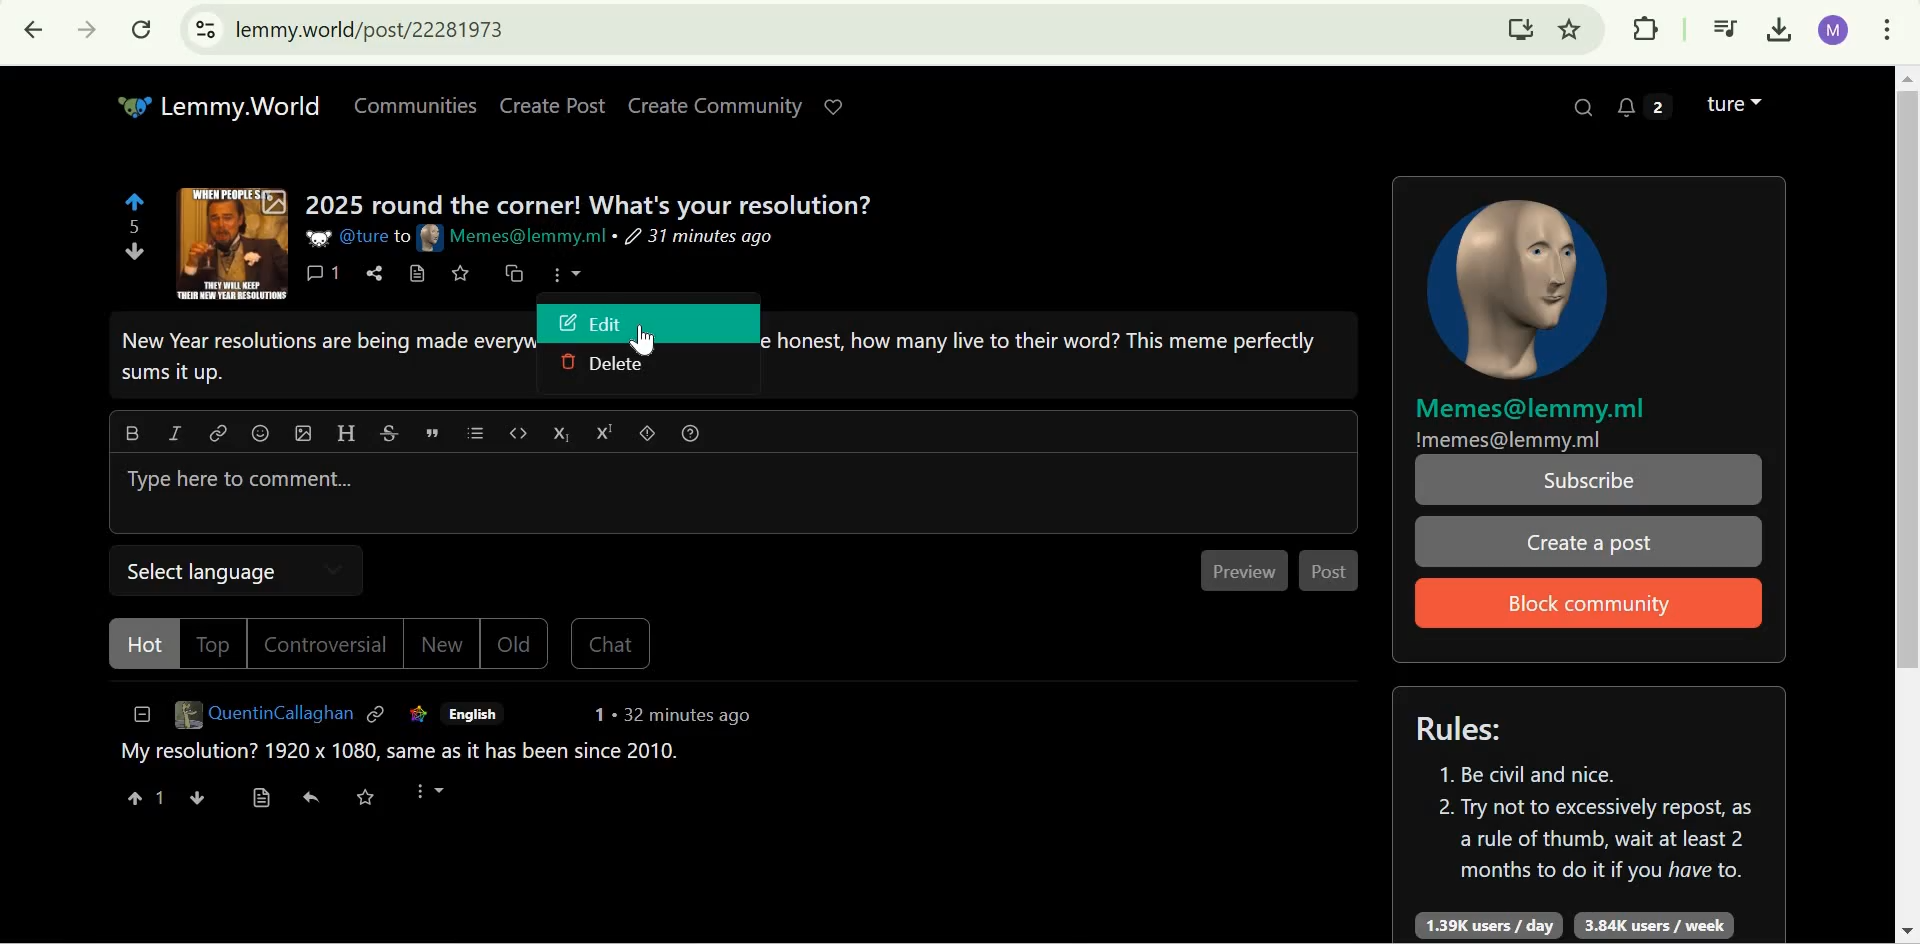 The image size is (1920, 944). I want to click on 1 . 32 minutes ago, so click(674, 714).